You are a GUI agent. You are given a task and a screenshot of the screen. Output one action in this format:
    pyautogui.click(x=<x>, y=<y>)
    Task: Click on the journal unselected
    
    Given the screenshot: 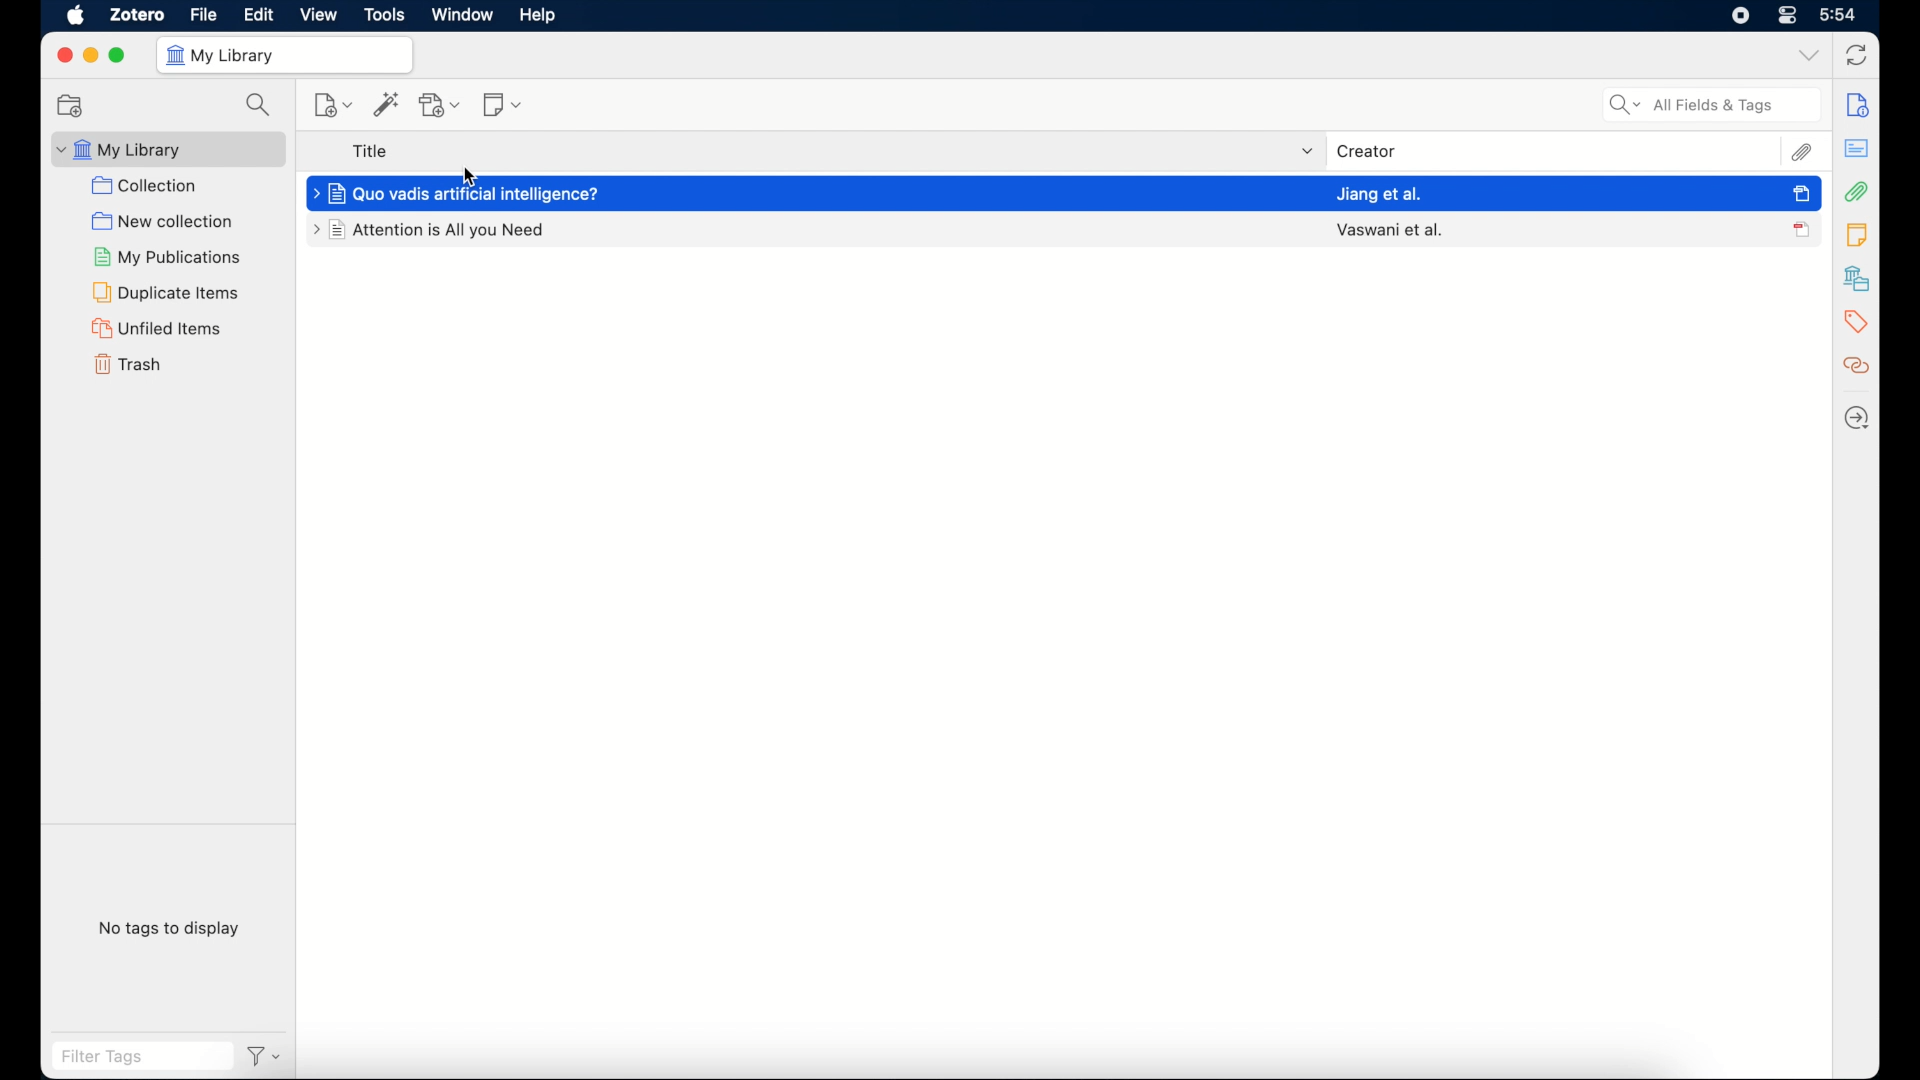 What is the action you would take?
    pyautogui.click(x=1801, y=230)
    